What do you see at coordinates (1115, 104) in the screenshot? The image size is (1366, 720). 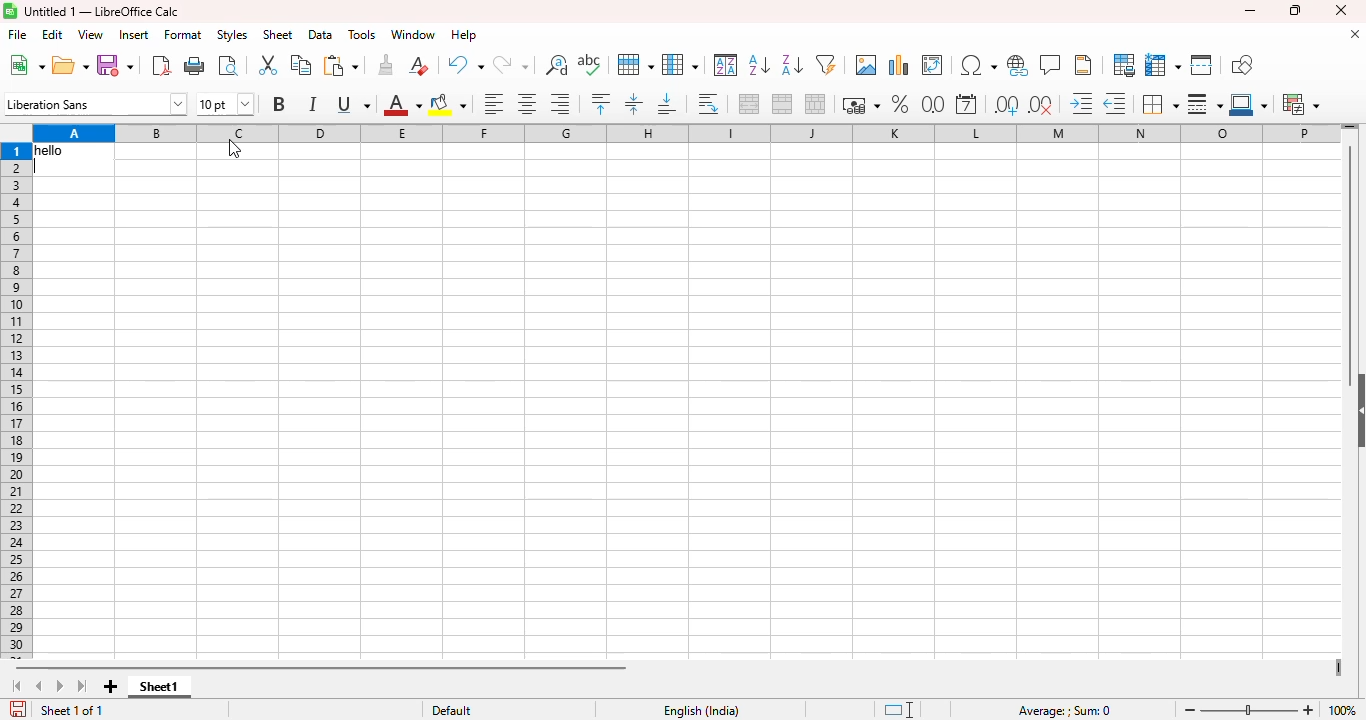 I see `decrease indent` at bounding box center [1115, 104].